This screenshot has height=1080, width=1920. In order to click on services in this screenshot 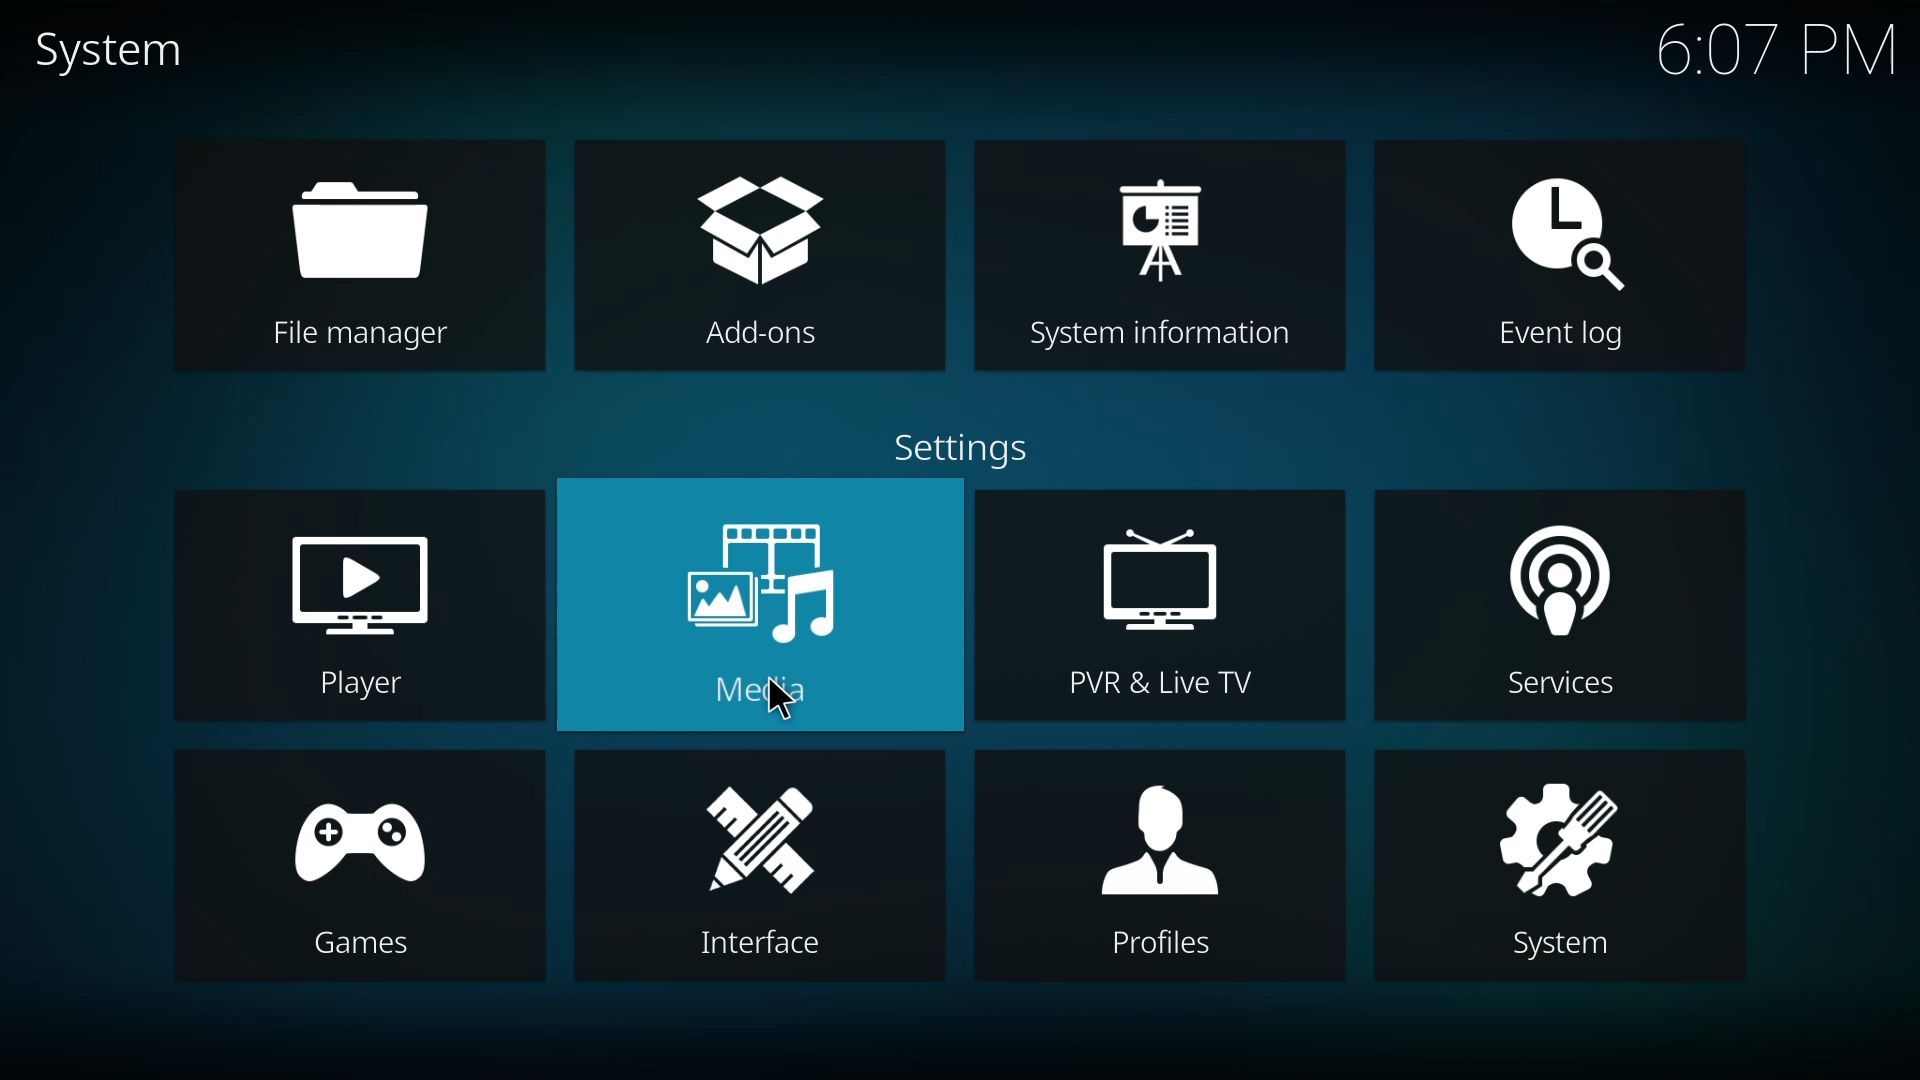, I will do `click(1548, 572)`.